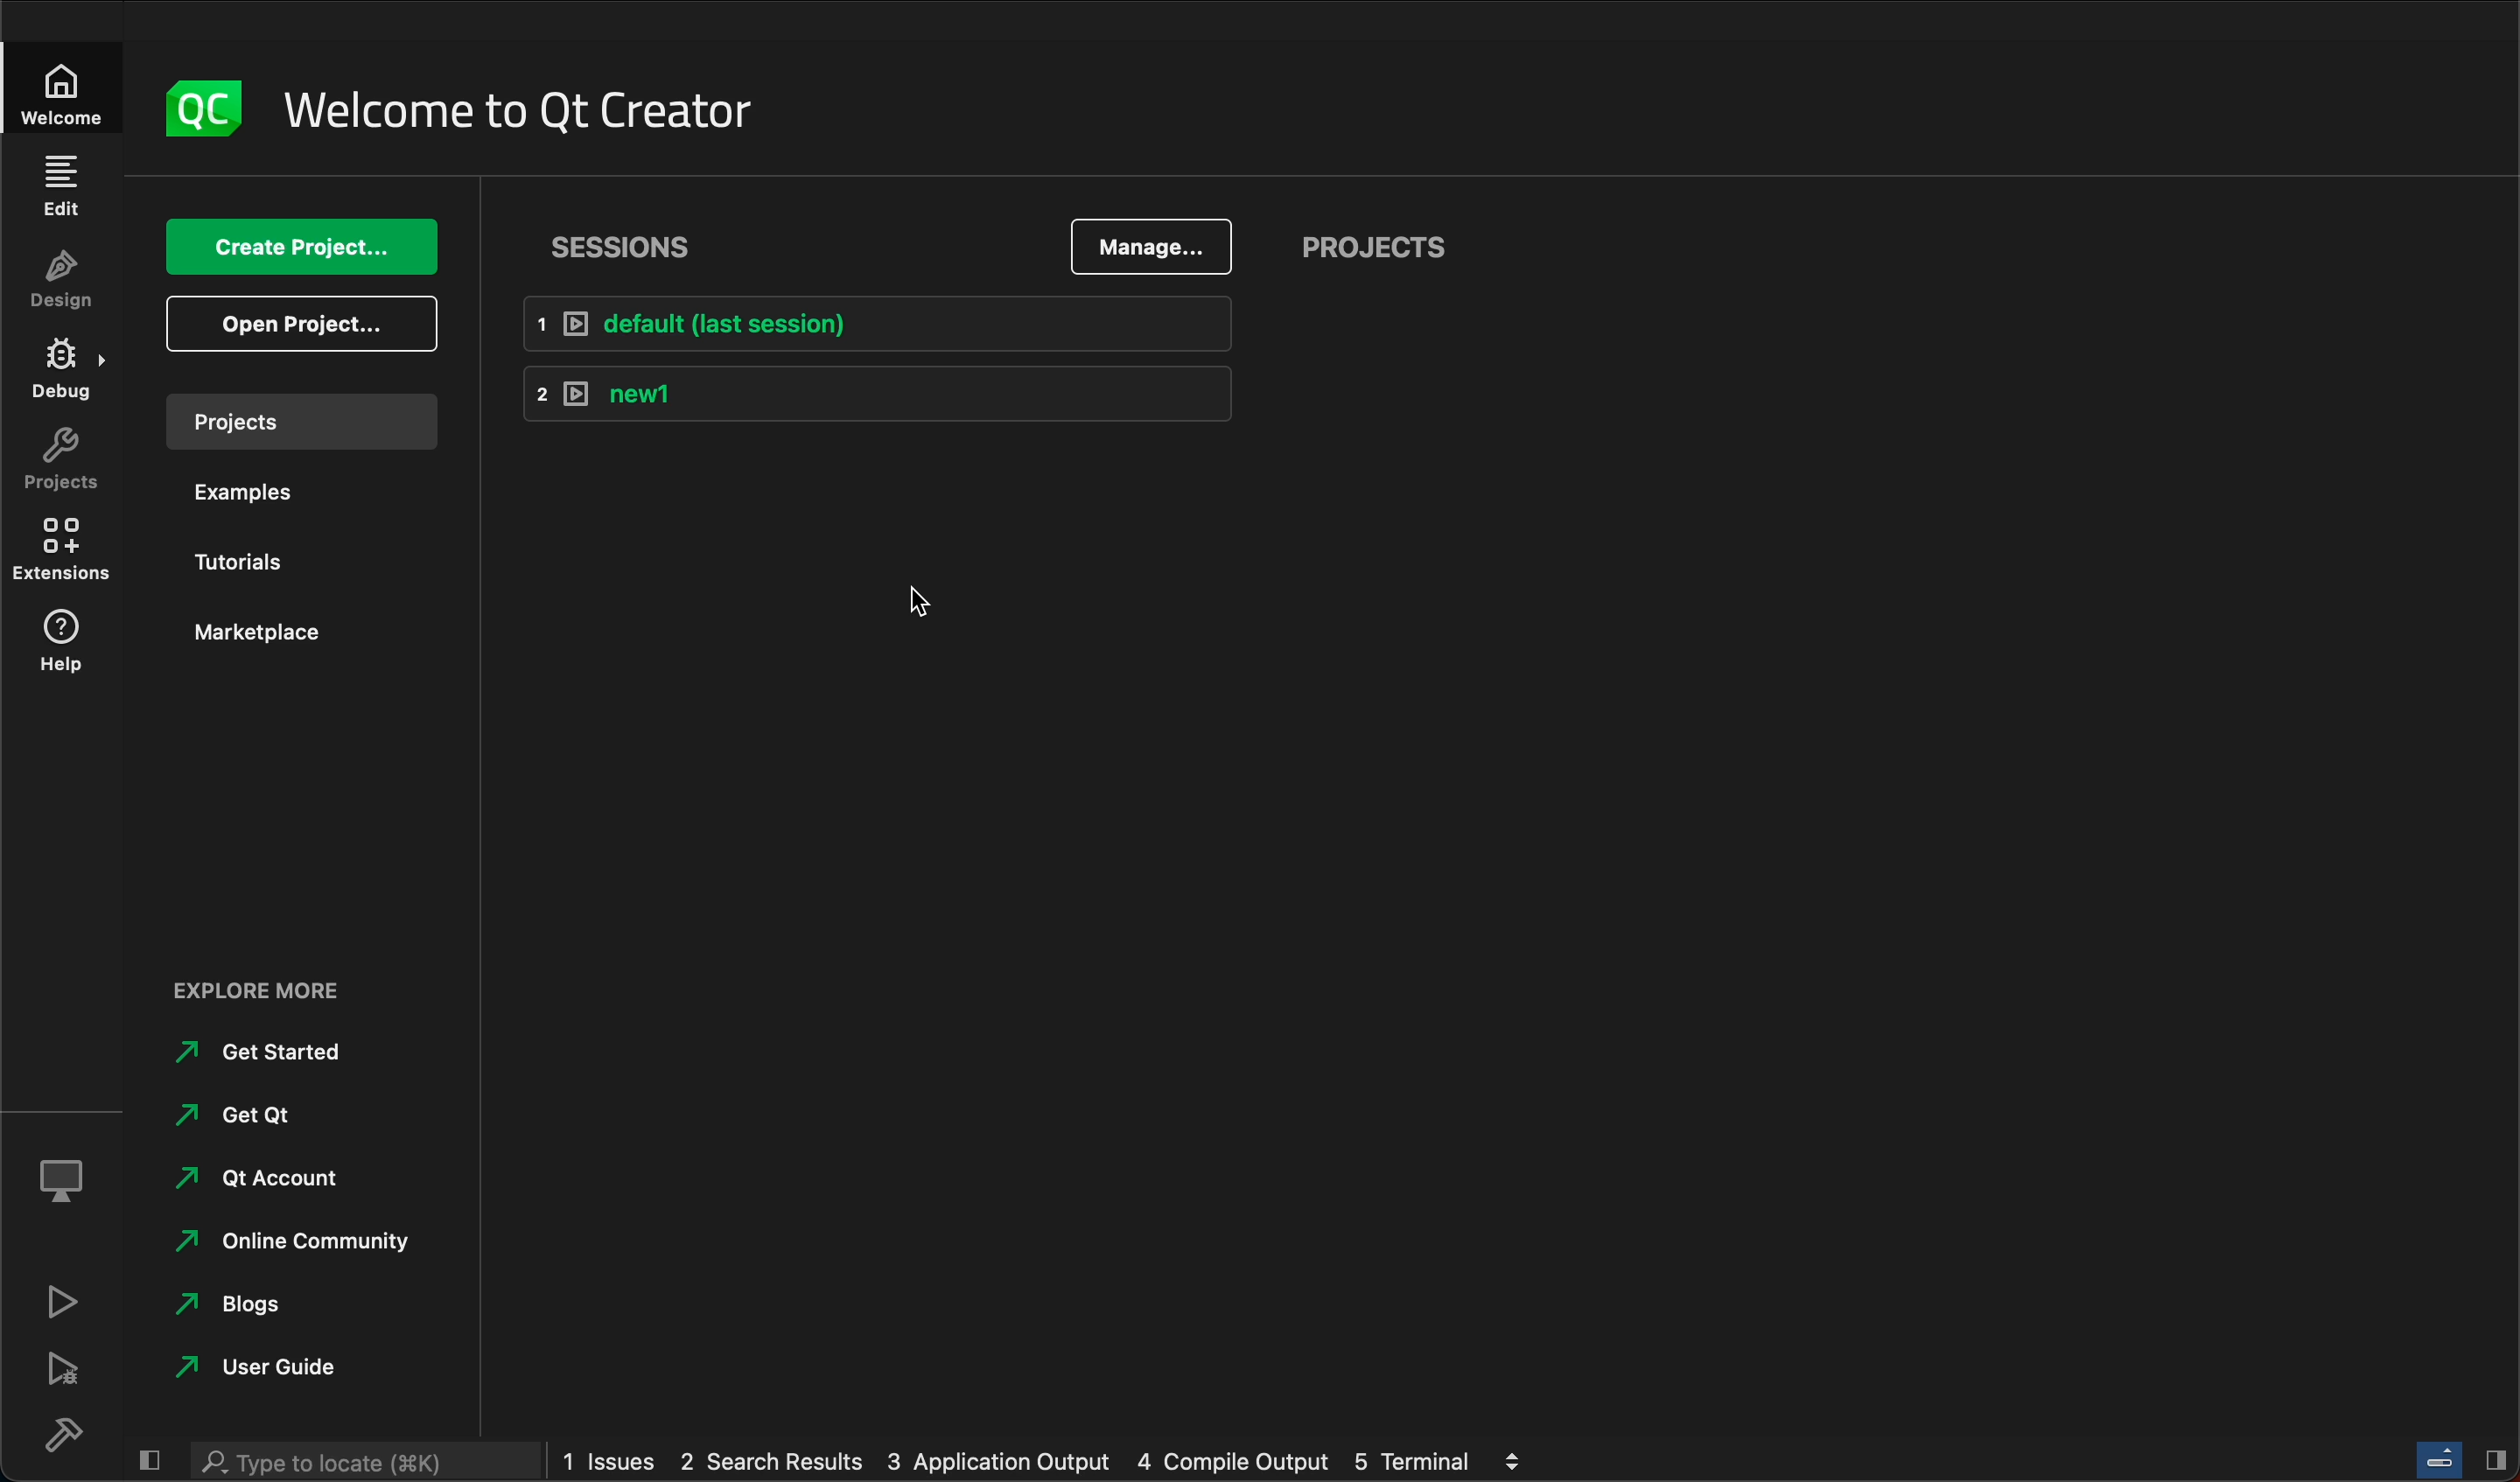  Describe the element at coordinates (65, 1299) in the screenshot. I see `run` at that location.